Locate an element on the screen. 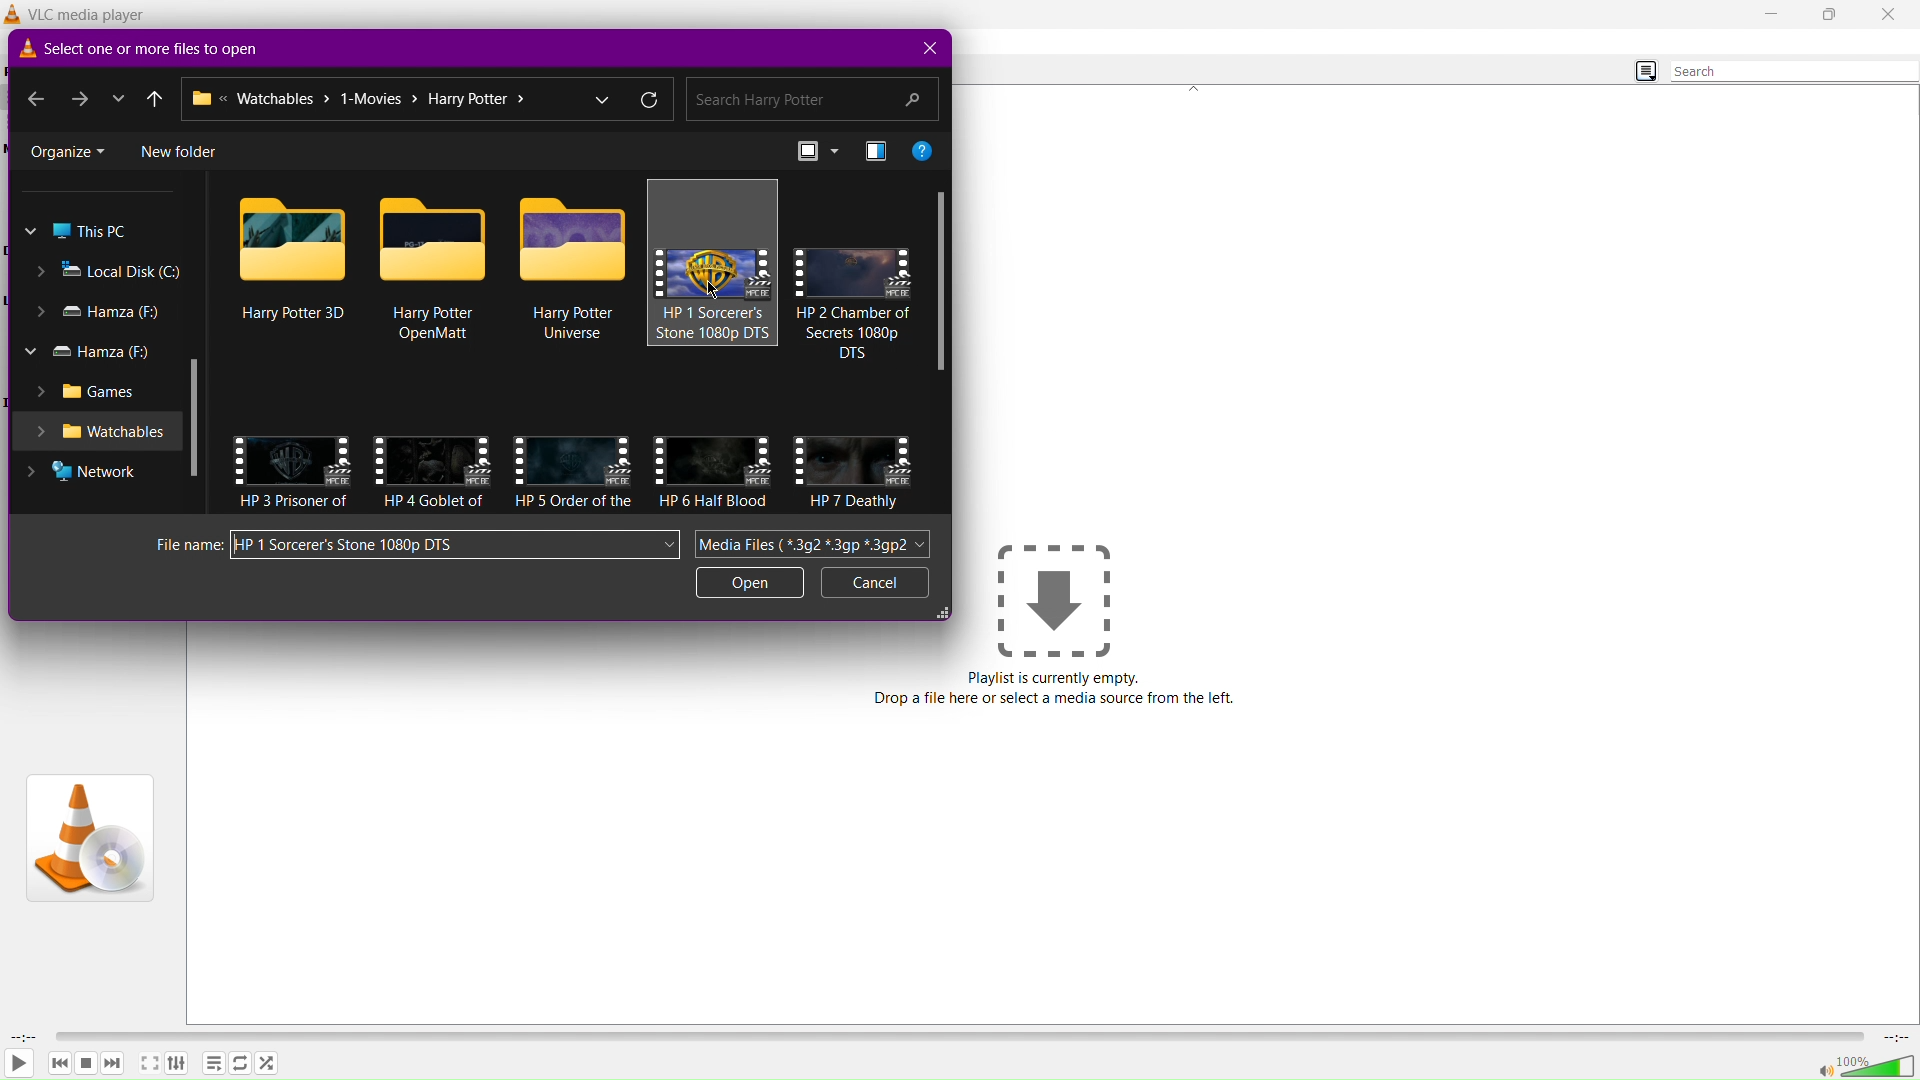  Search Bar is located at coordinates (812, 99).